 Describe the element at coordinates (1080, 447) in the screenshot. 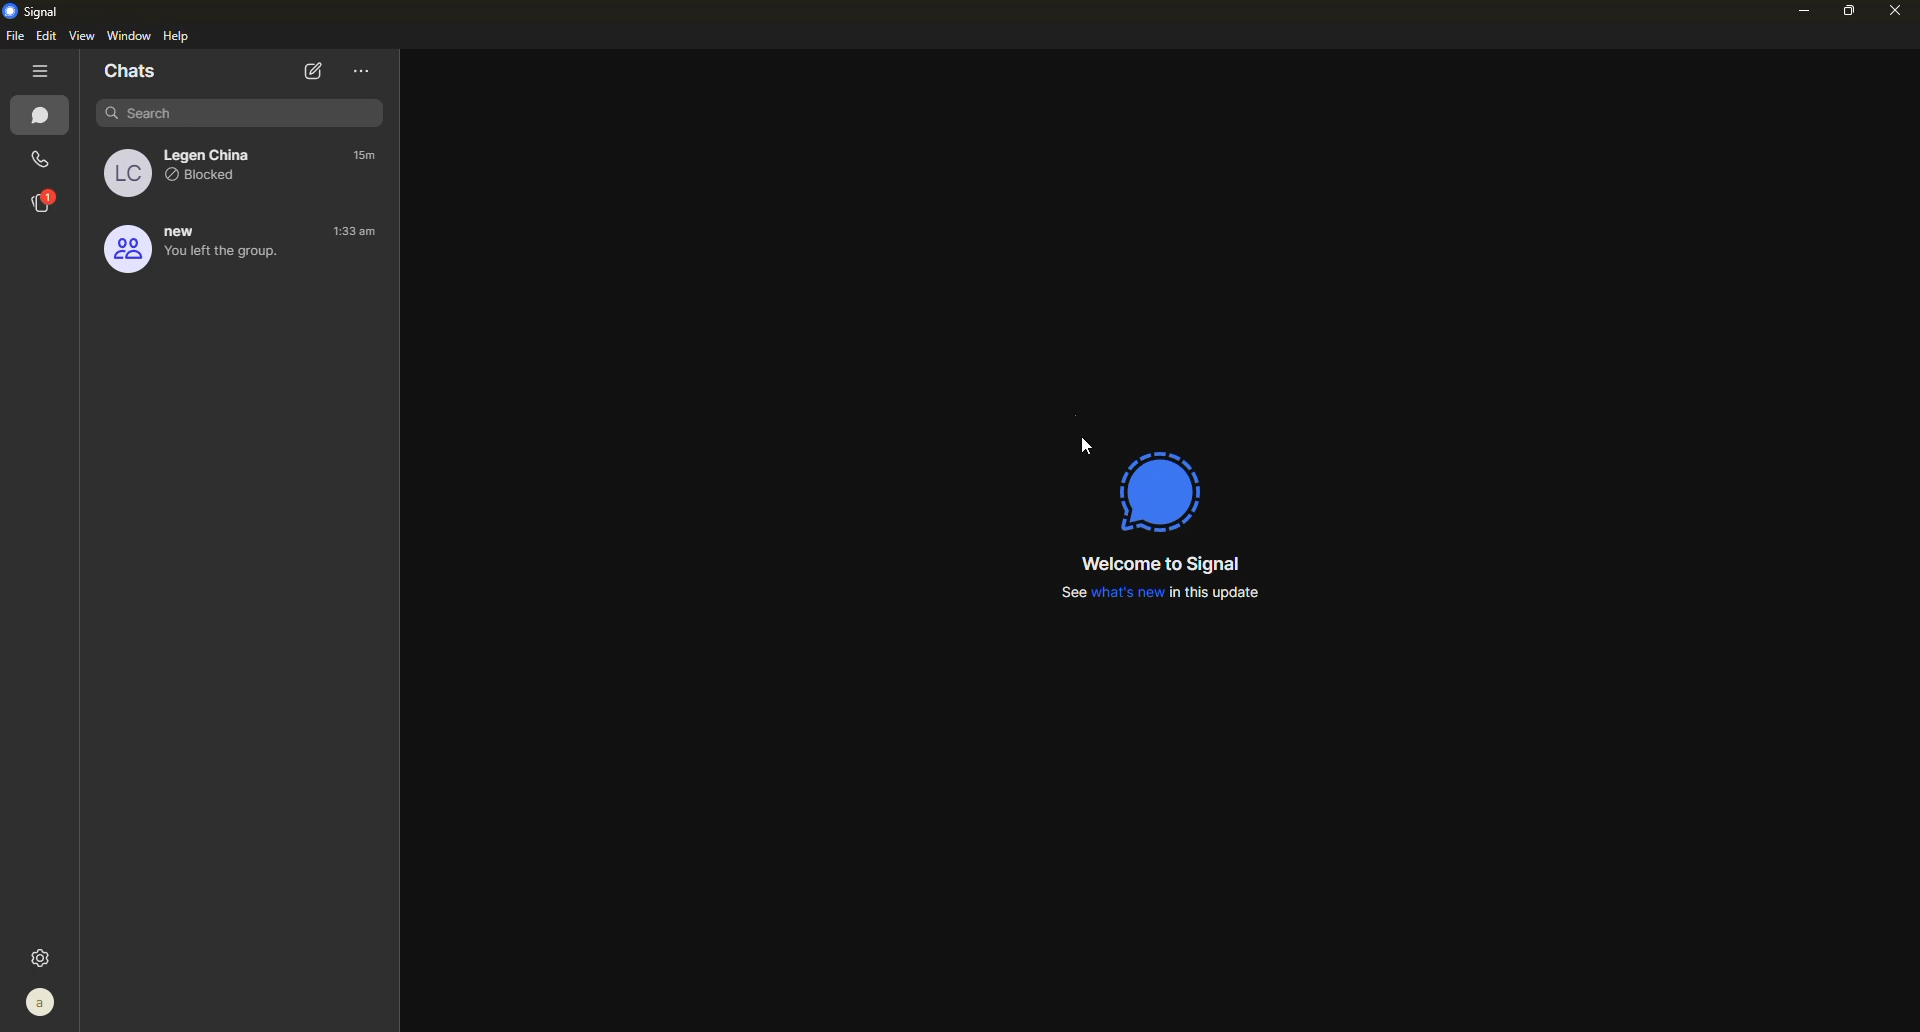

I see `cursor` at that location.